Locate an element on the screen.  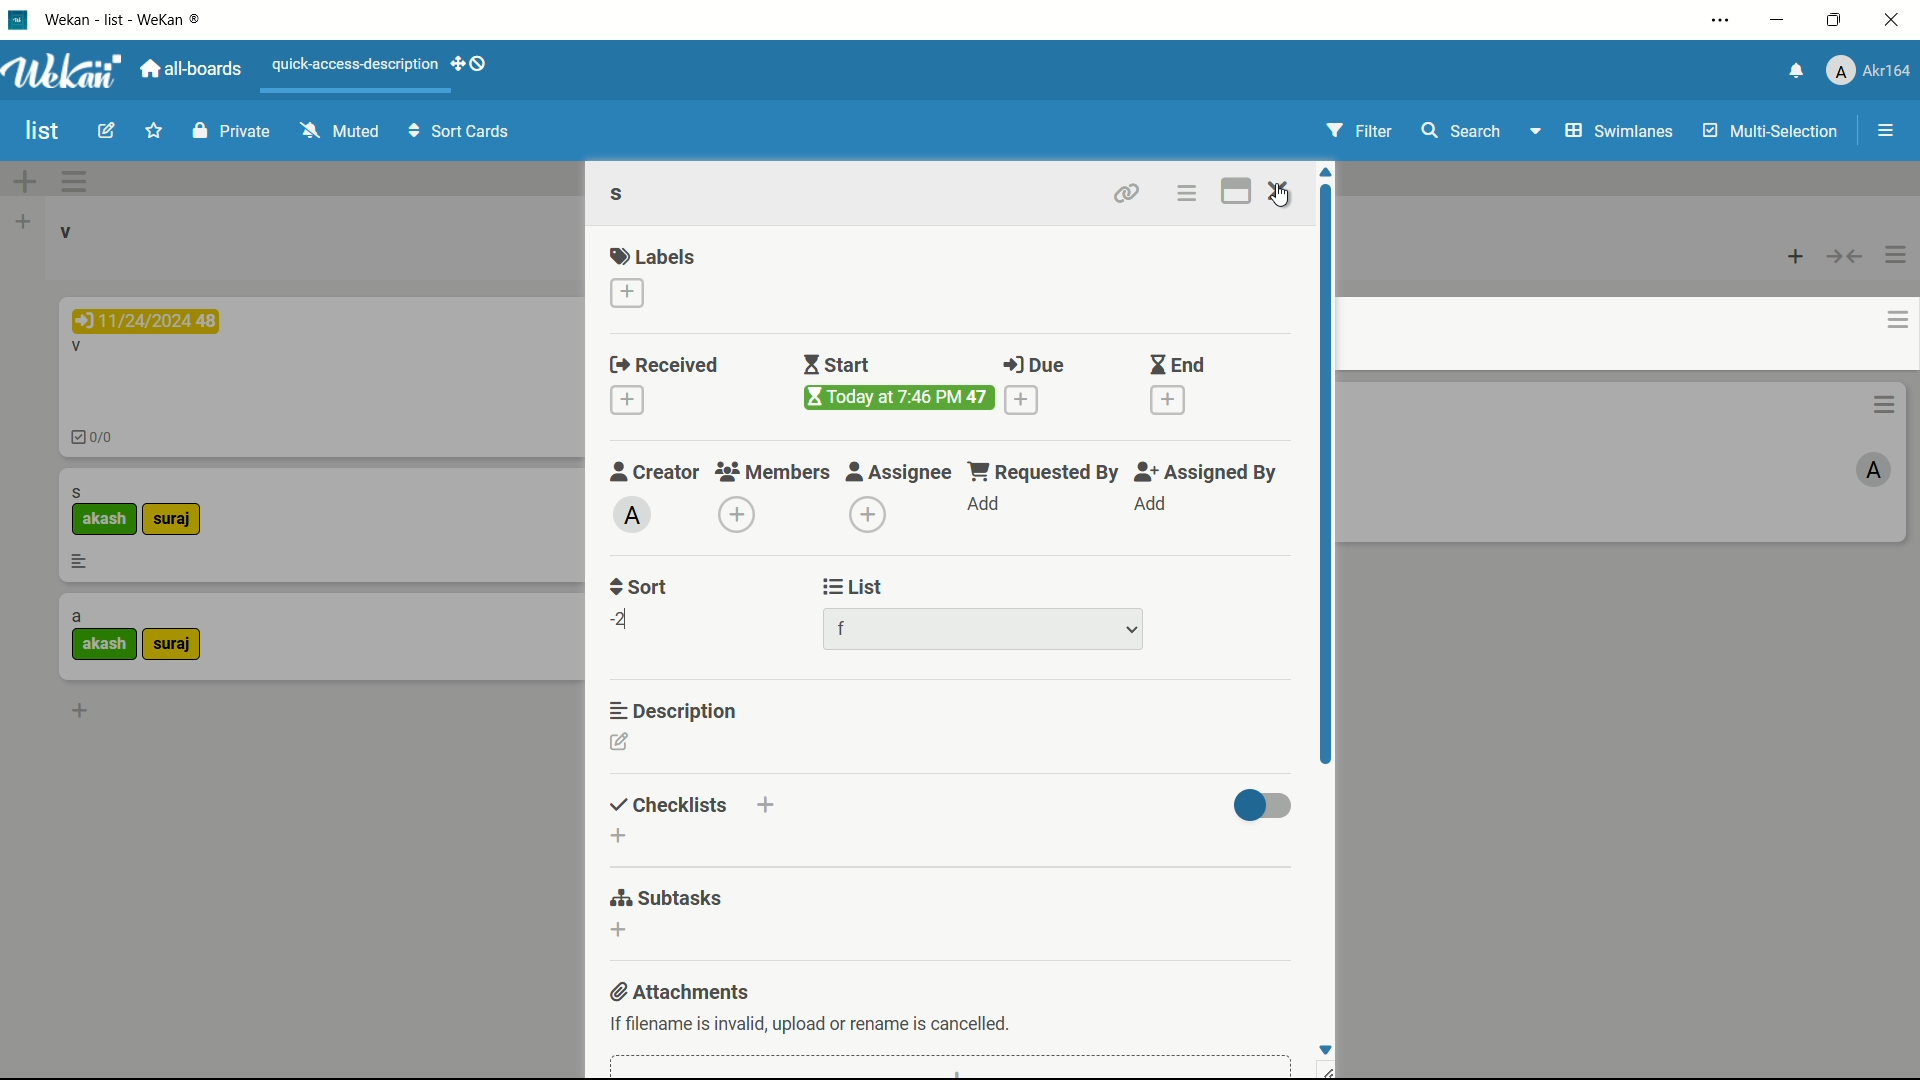
Scroll down is located at coordinates (1328, 1047).